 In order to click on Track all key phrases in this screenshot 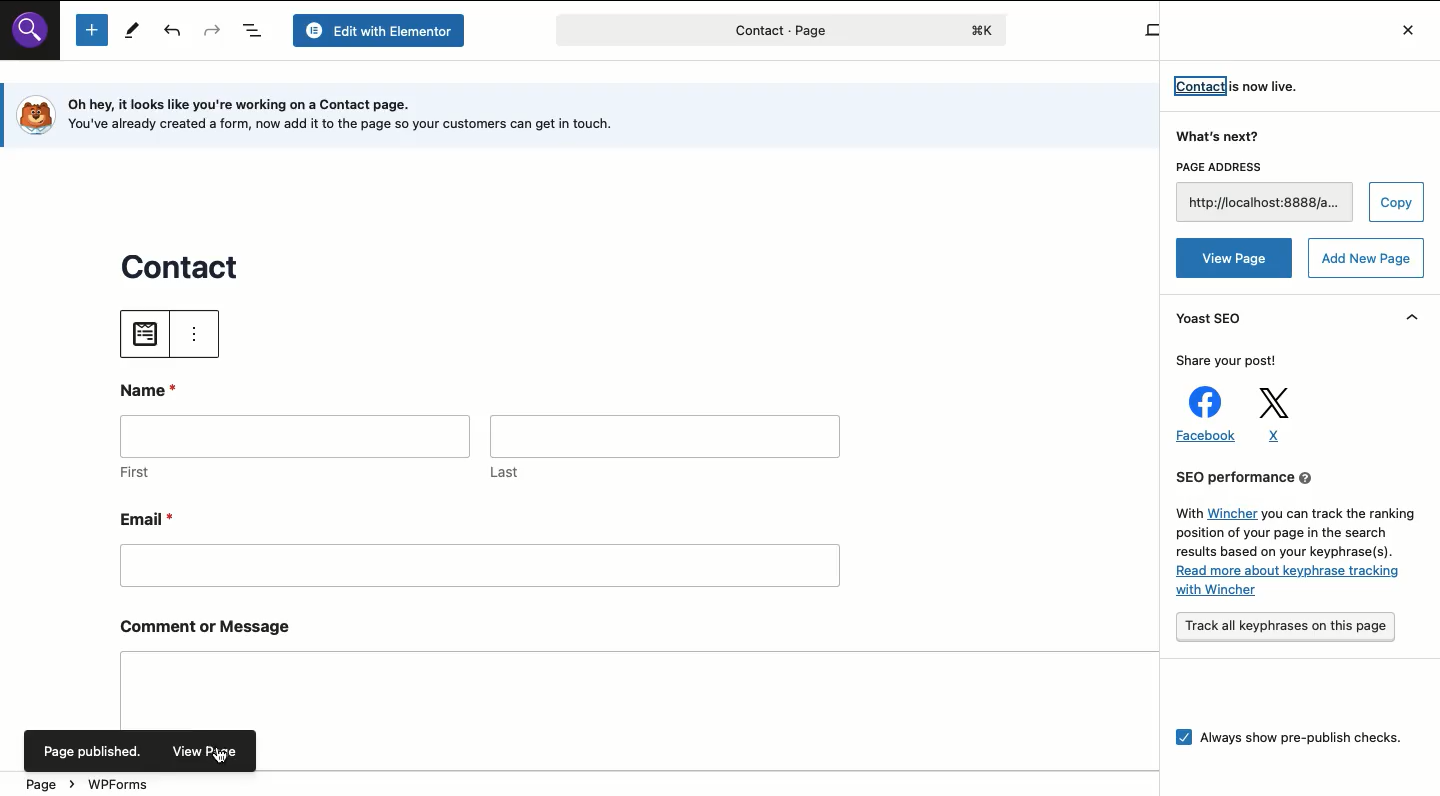, I will do `click(1286, 628)`.